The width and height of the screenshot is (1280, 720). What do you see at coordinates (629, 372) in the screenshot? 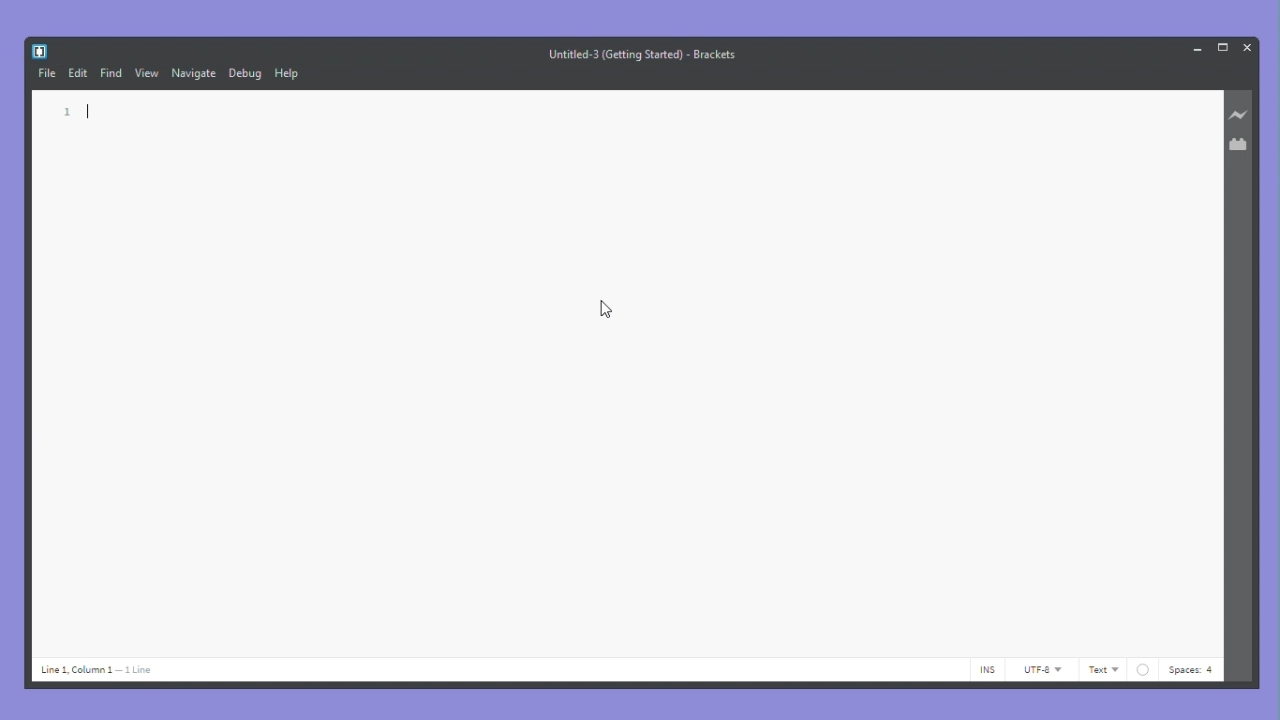
I see `New text file in the project` at bounding box center [629, 372].